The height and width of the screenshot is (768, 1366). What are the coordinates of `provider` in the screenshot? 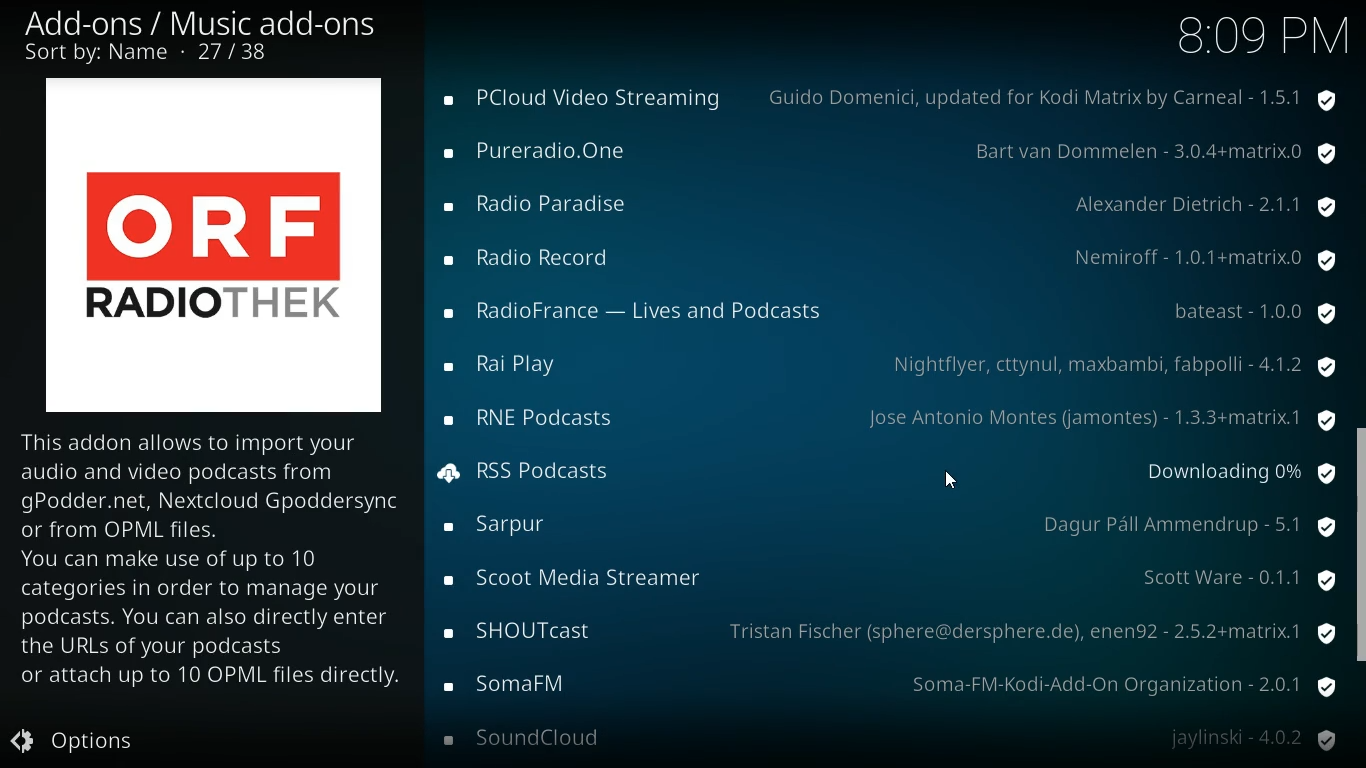 It's located at (1035, 629).